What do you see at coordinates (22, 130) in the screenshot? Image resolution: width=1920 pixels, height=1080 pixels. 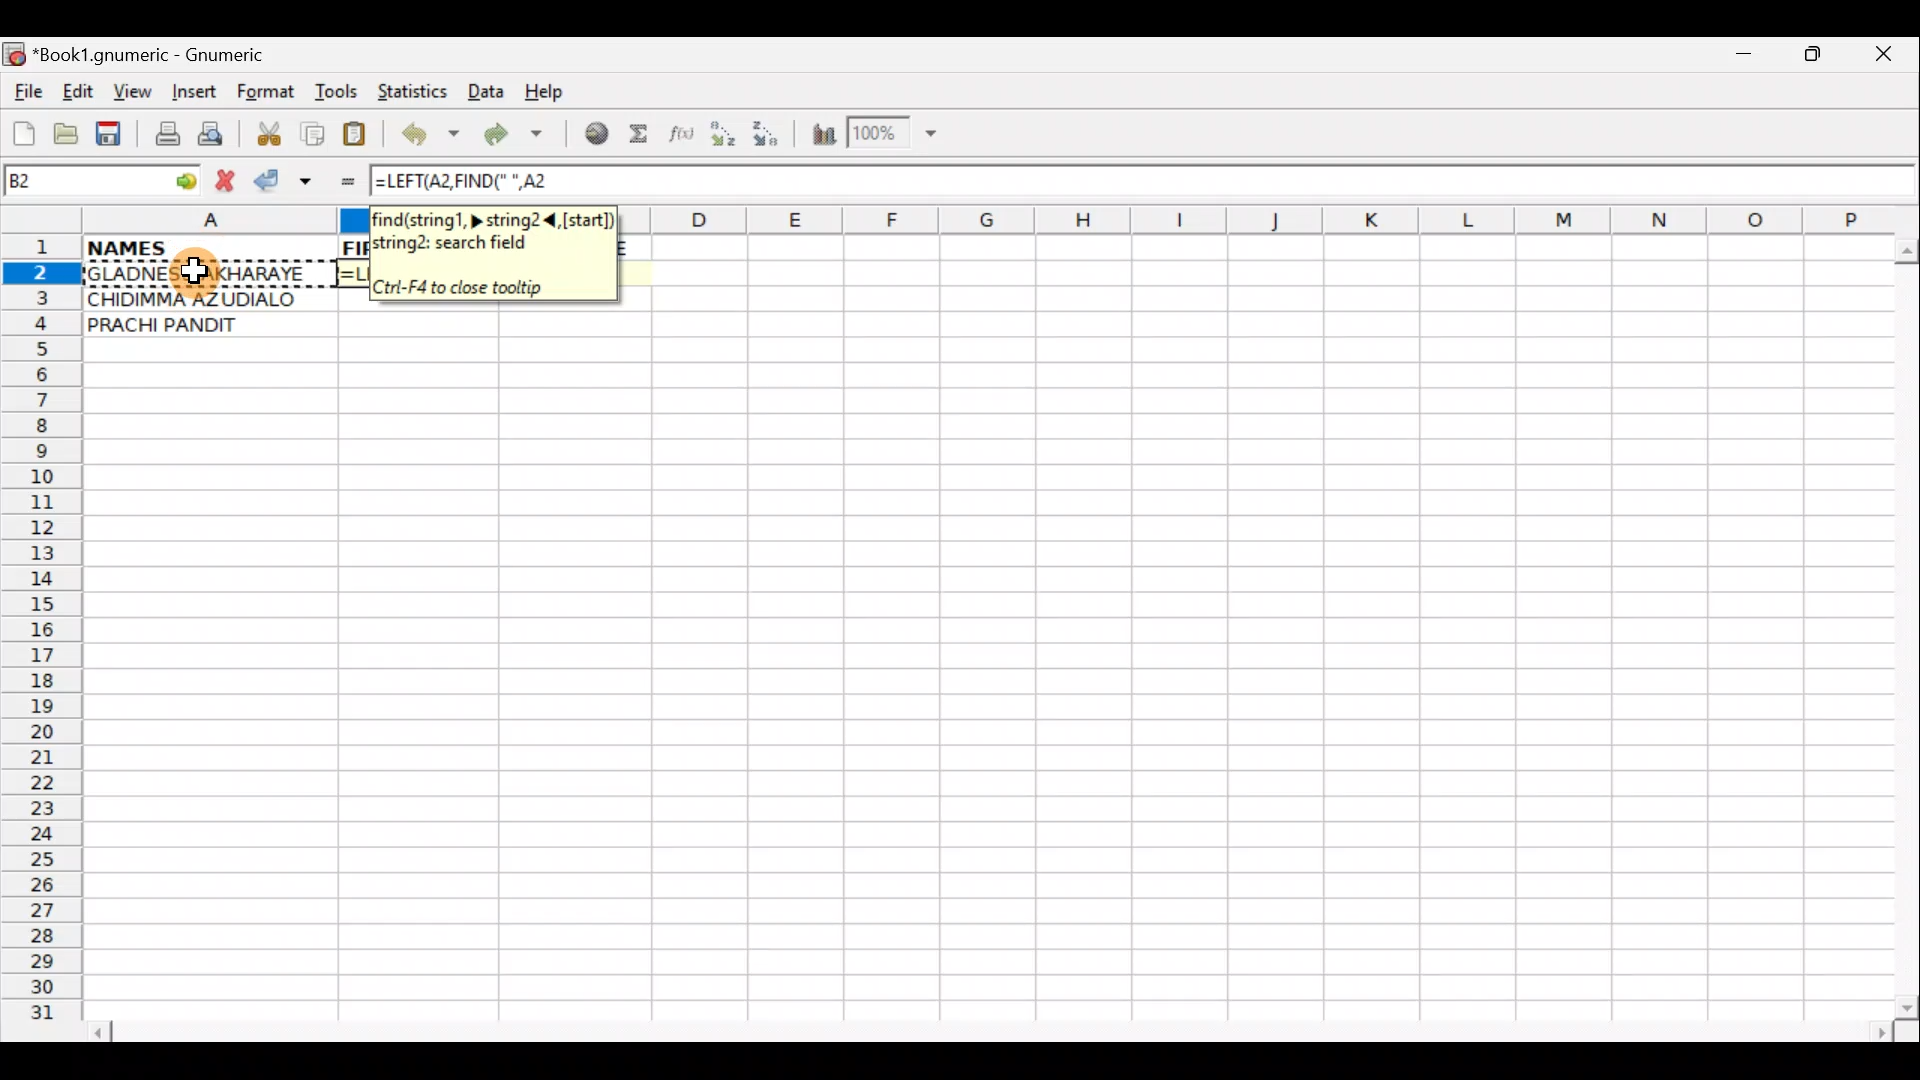 I see `Create new workbook` at bounding box center [22, 130].